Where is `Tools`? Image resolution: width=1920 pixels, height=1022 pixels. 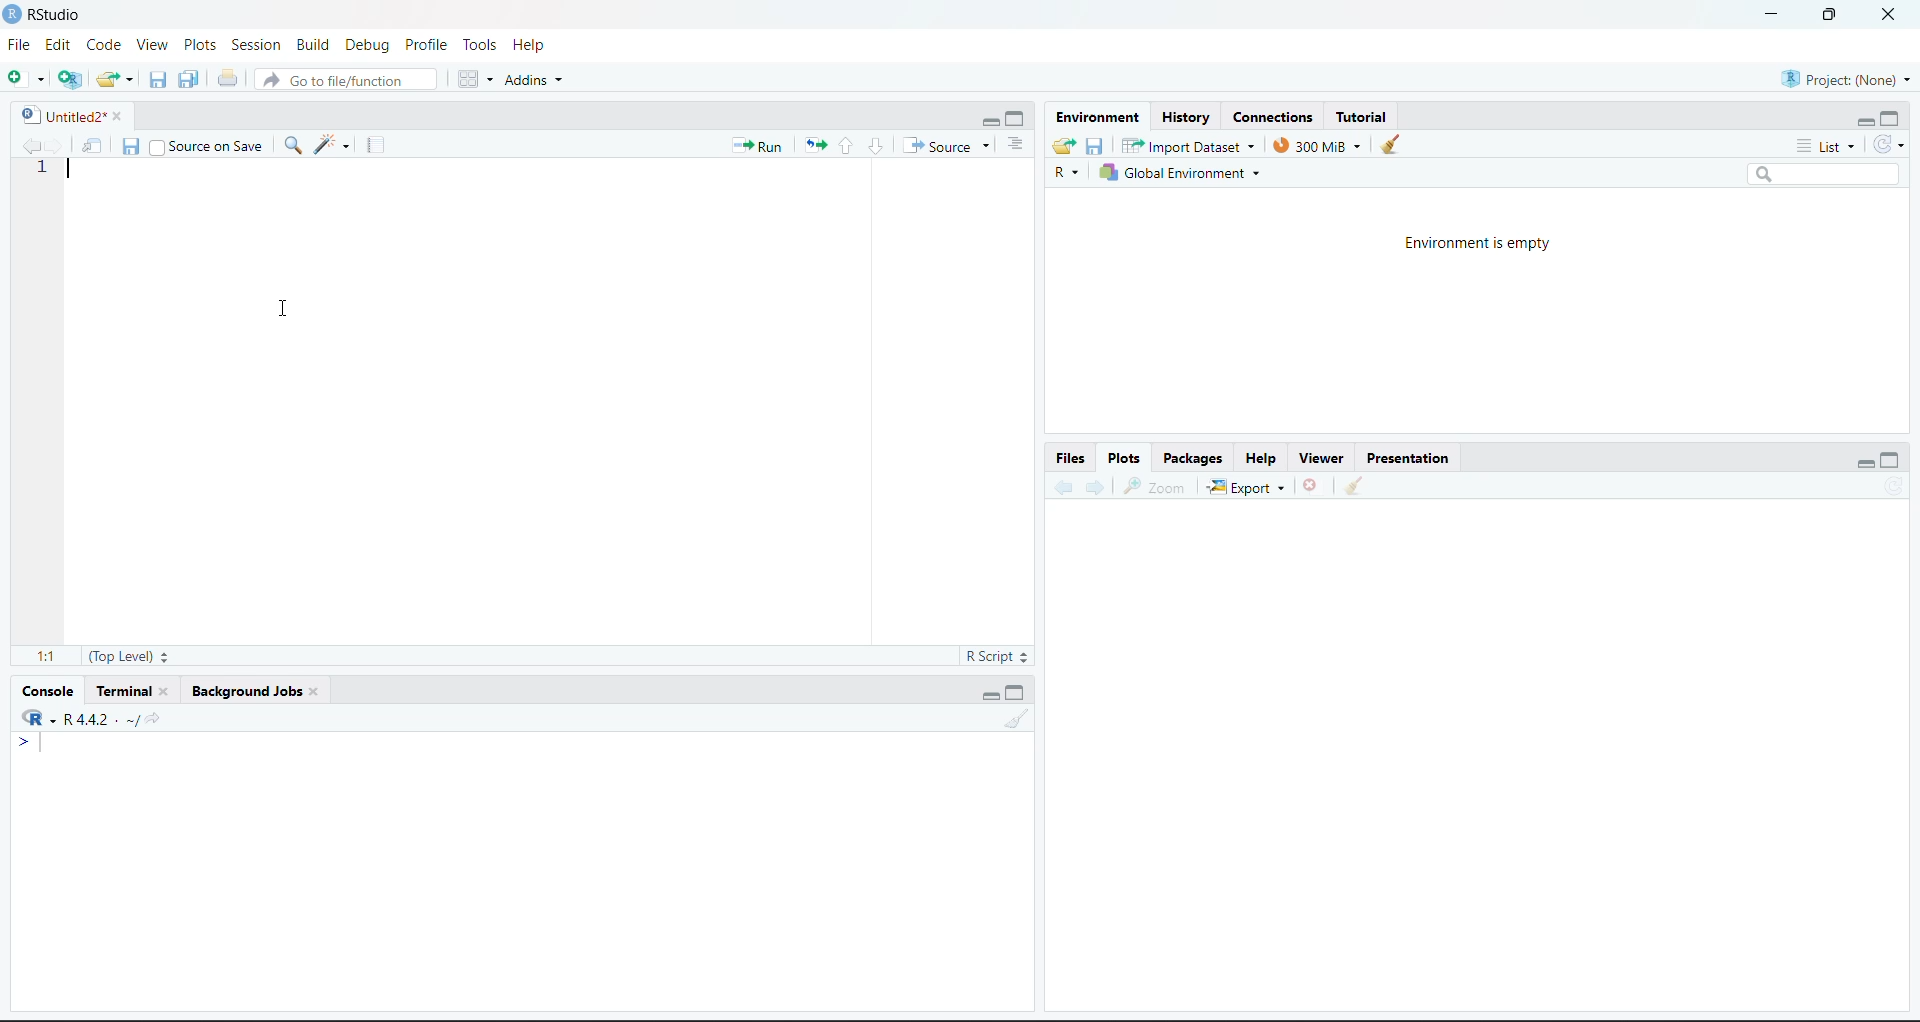
Tools is located at coordinates (479, 46).